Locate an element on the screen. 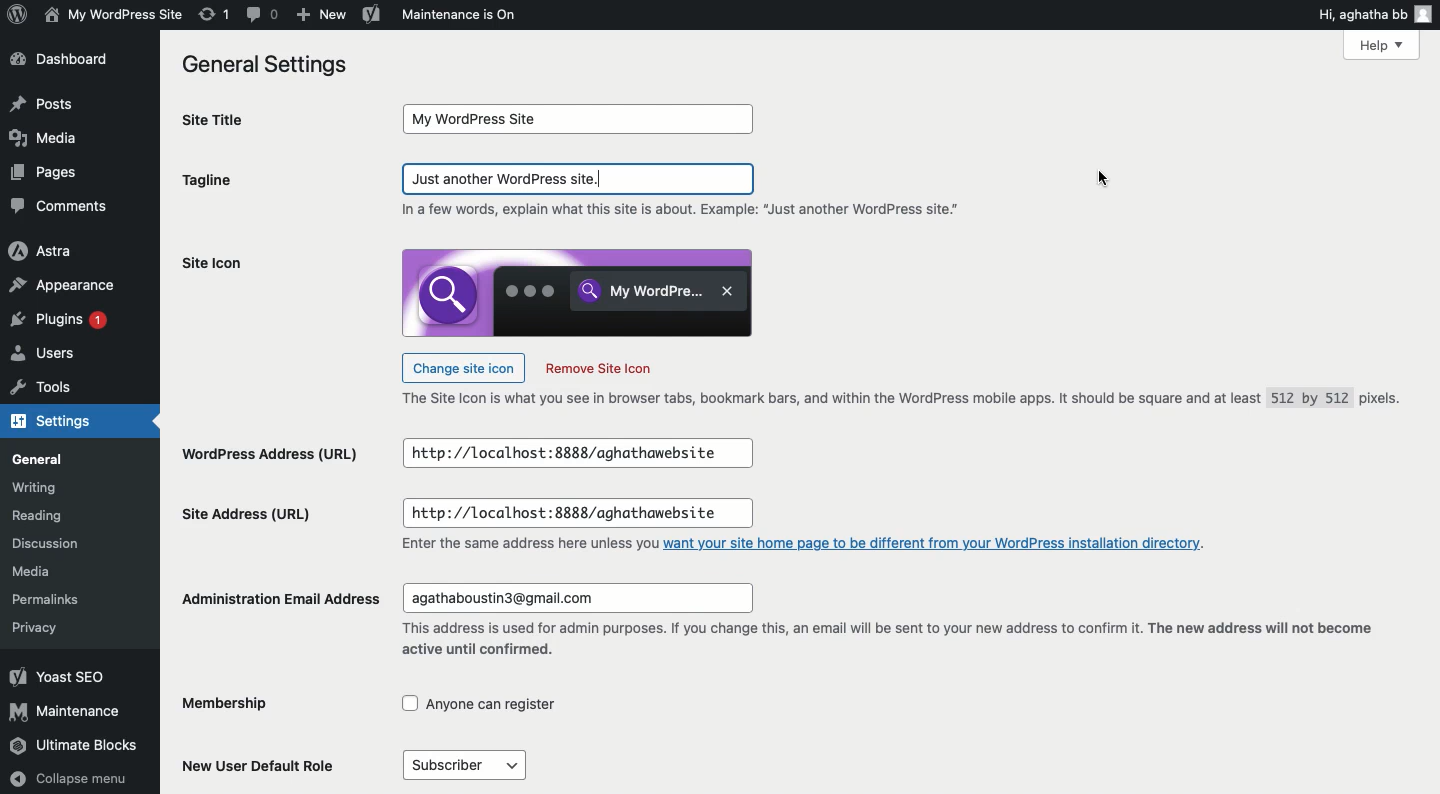 This screenshot has height=794, width=1440. Reading is located at coordinates (43, 517).